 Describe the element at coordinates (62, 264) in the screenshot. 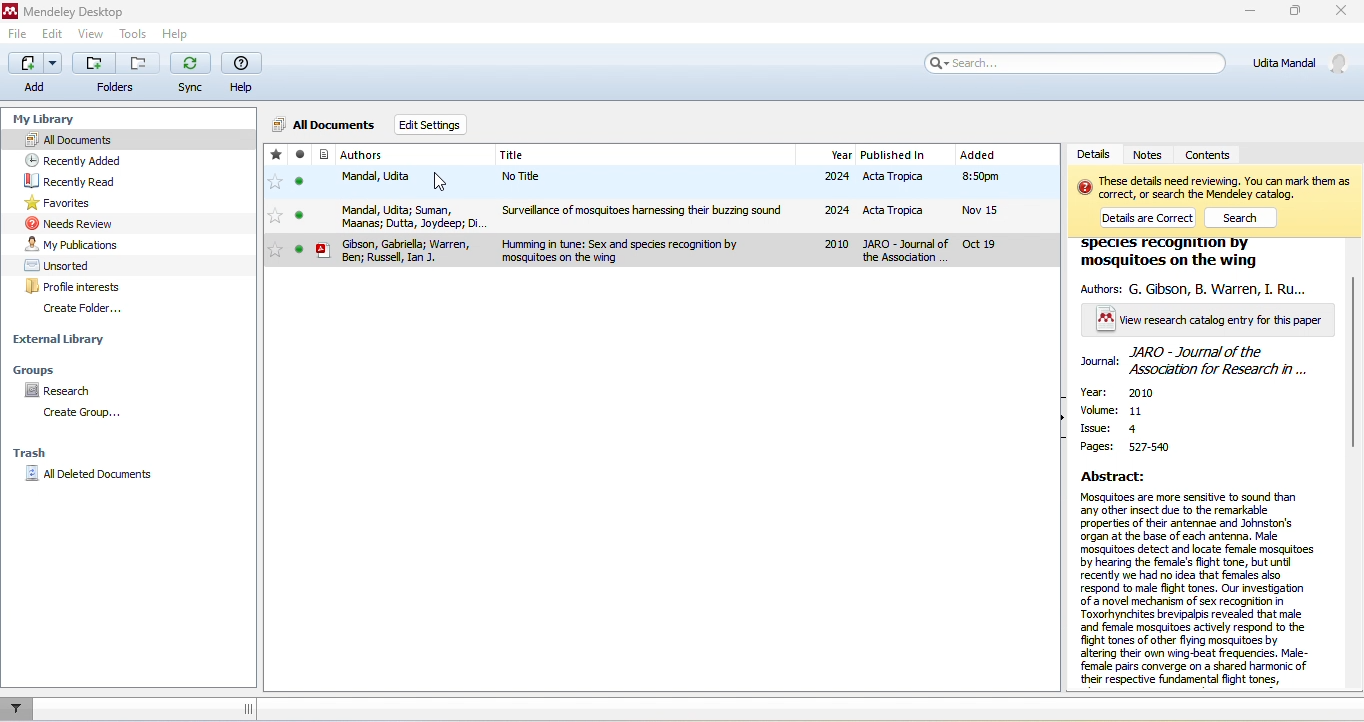

I see `unsorted` at that location.